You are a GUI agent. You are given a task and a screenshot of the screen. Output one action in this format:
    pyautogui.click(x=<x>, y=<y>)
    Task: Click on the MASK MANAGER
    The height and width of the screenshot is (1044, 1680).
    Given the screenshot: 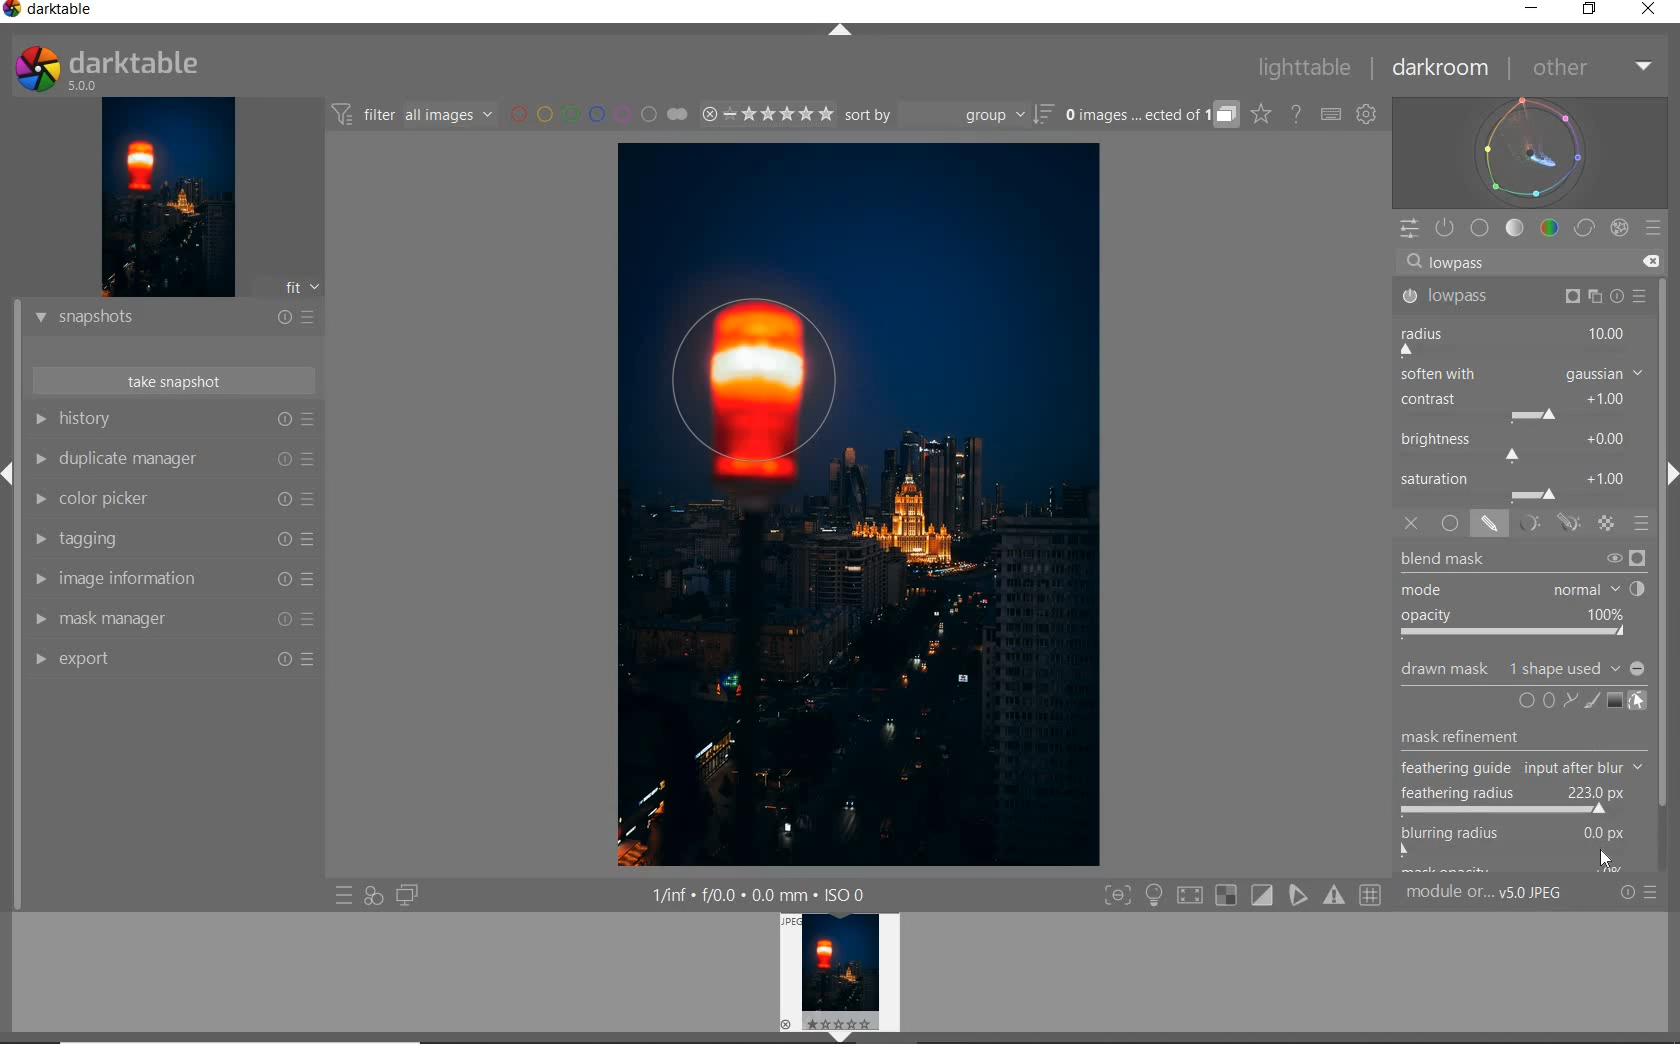 What is the action you would take?
    pyautogui.click(x=173, y=620)
    